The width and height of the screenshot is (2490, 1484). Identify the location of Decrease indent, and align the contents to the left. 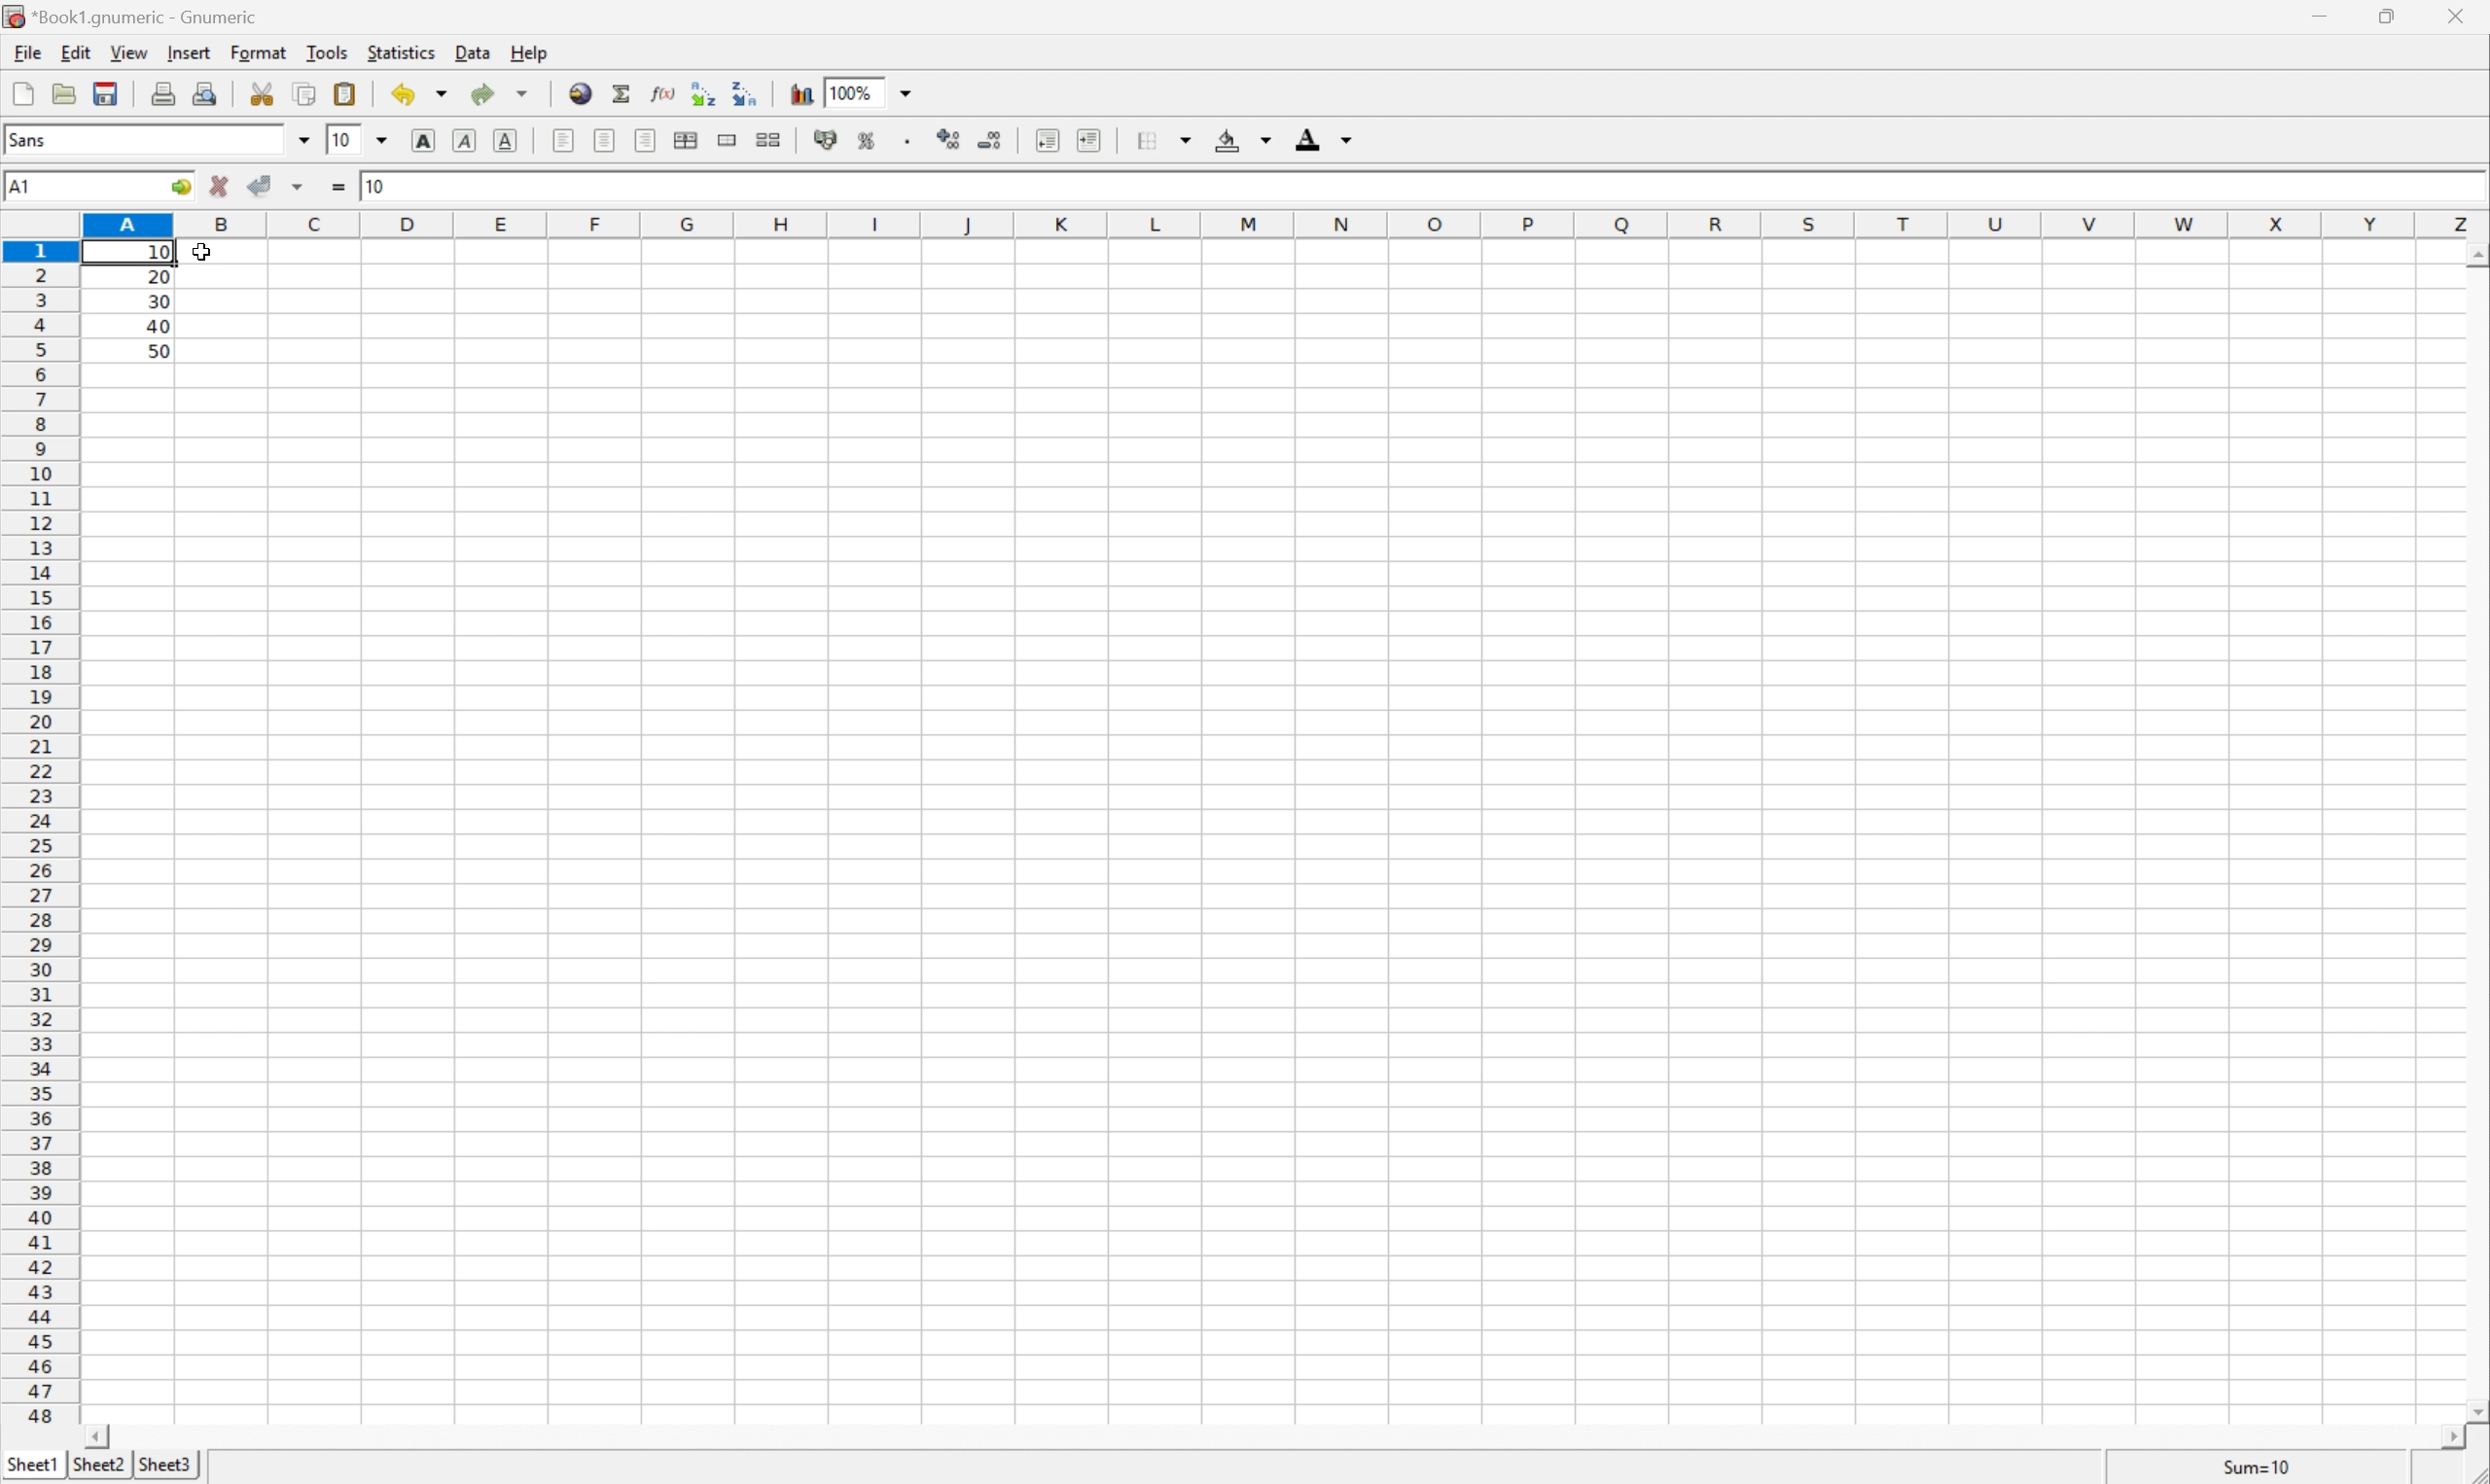
(1048, 138).